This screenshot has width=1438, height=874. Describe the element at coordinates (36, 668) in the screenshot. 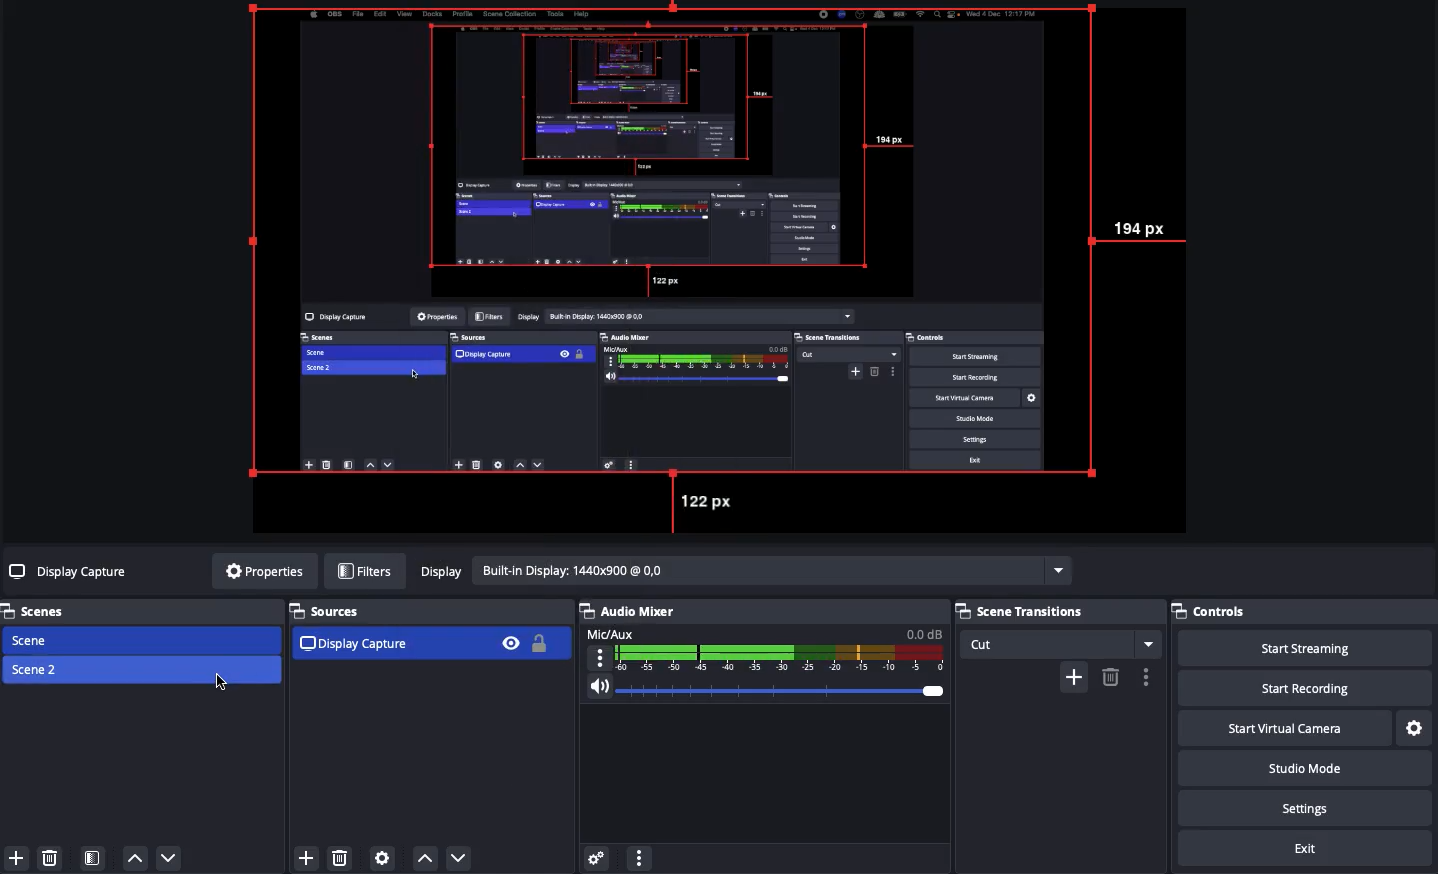

I see `Scene 2` at that location.